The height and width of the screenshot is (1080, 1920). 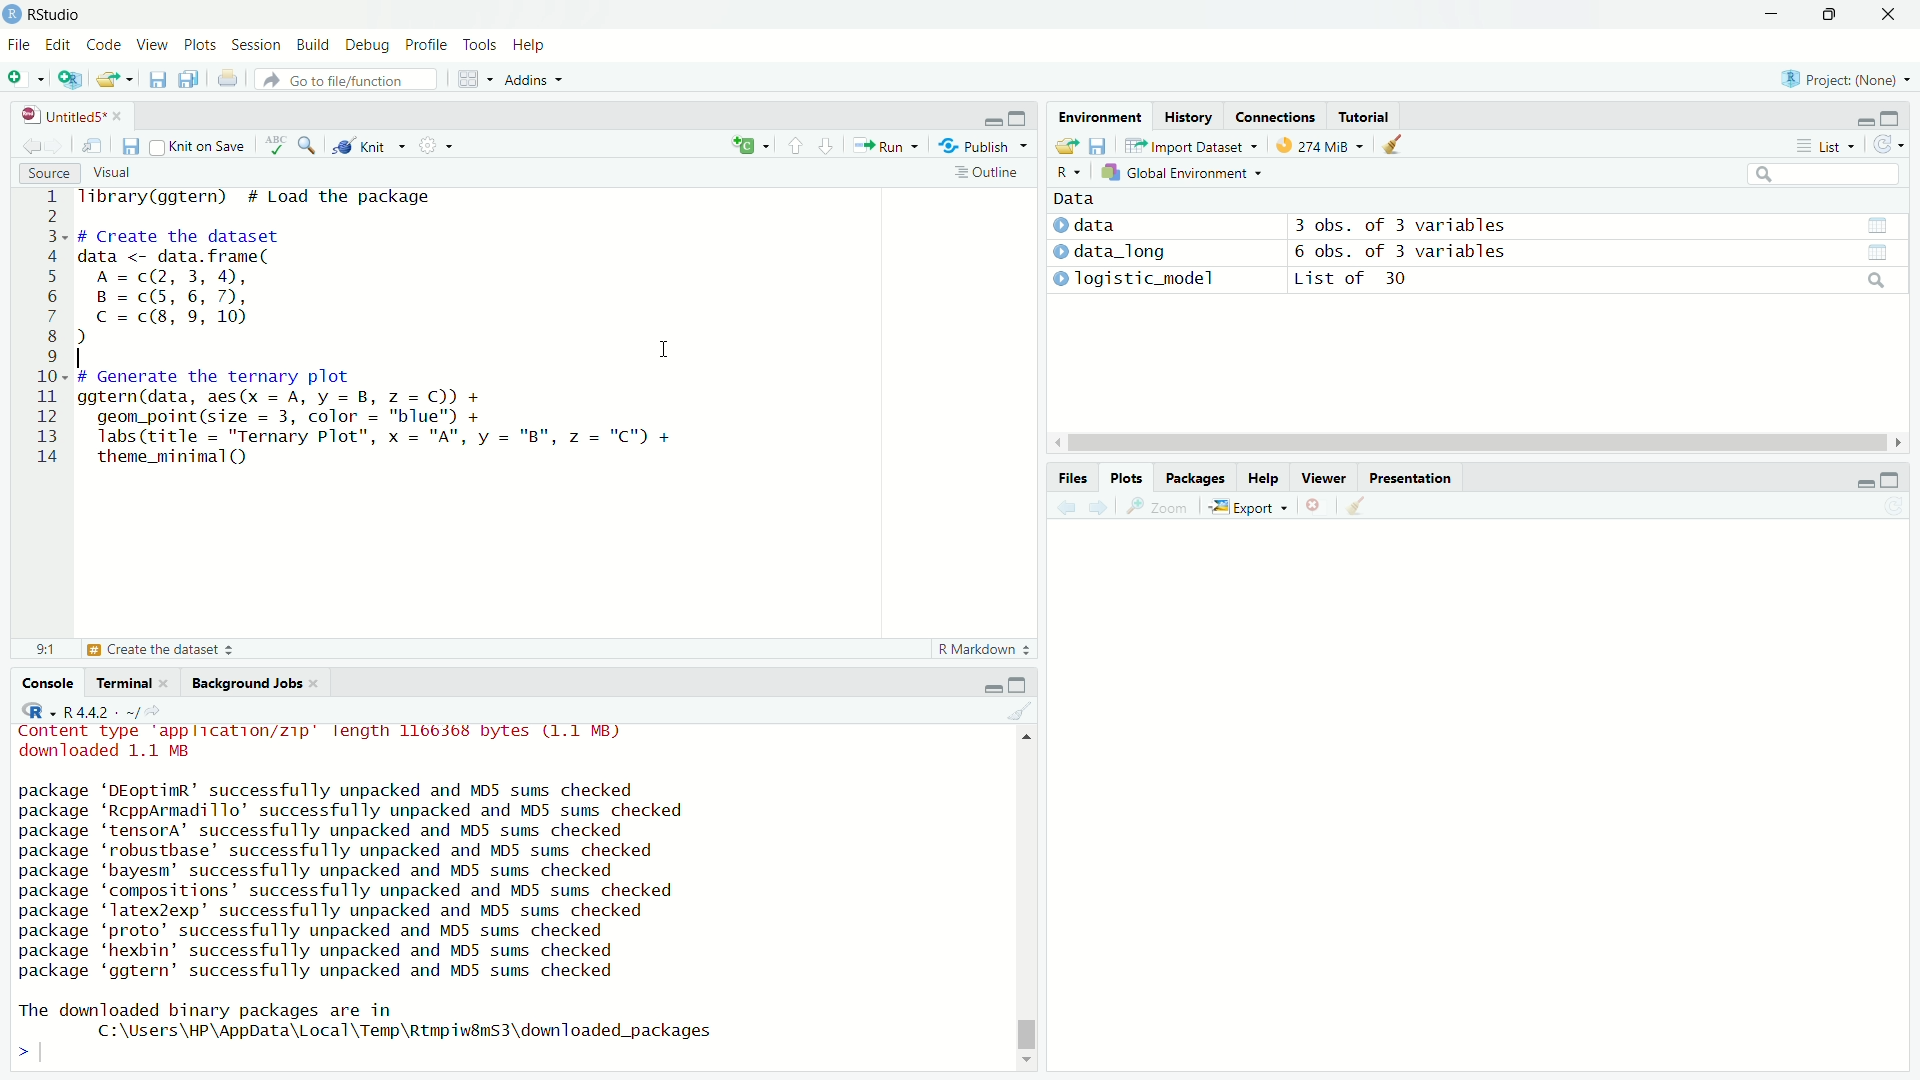 I want to click on | Project: (None), so click(x=1836, y=79).